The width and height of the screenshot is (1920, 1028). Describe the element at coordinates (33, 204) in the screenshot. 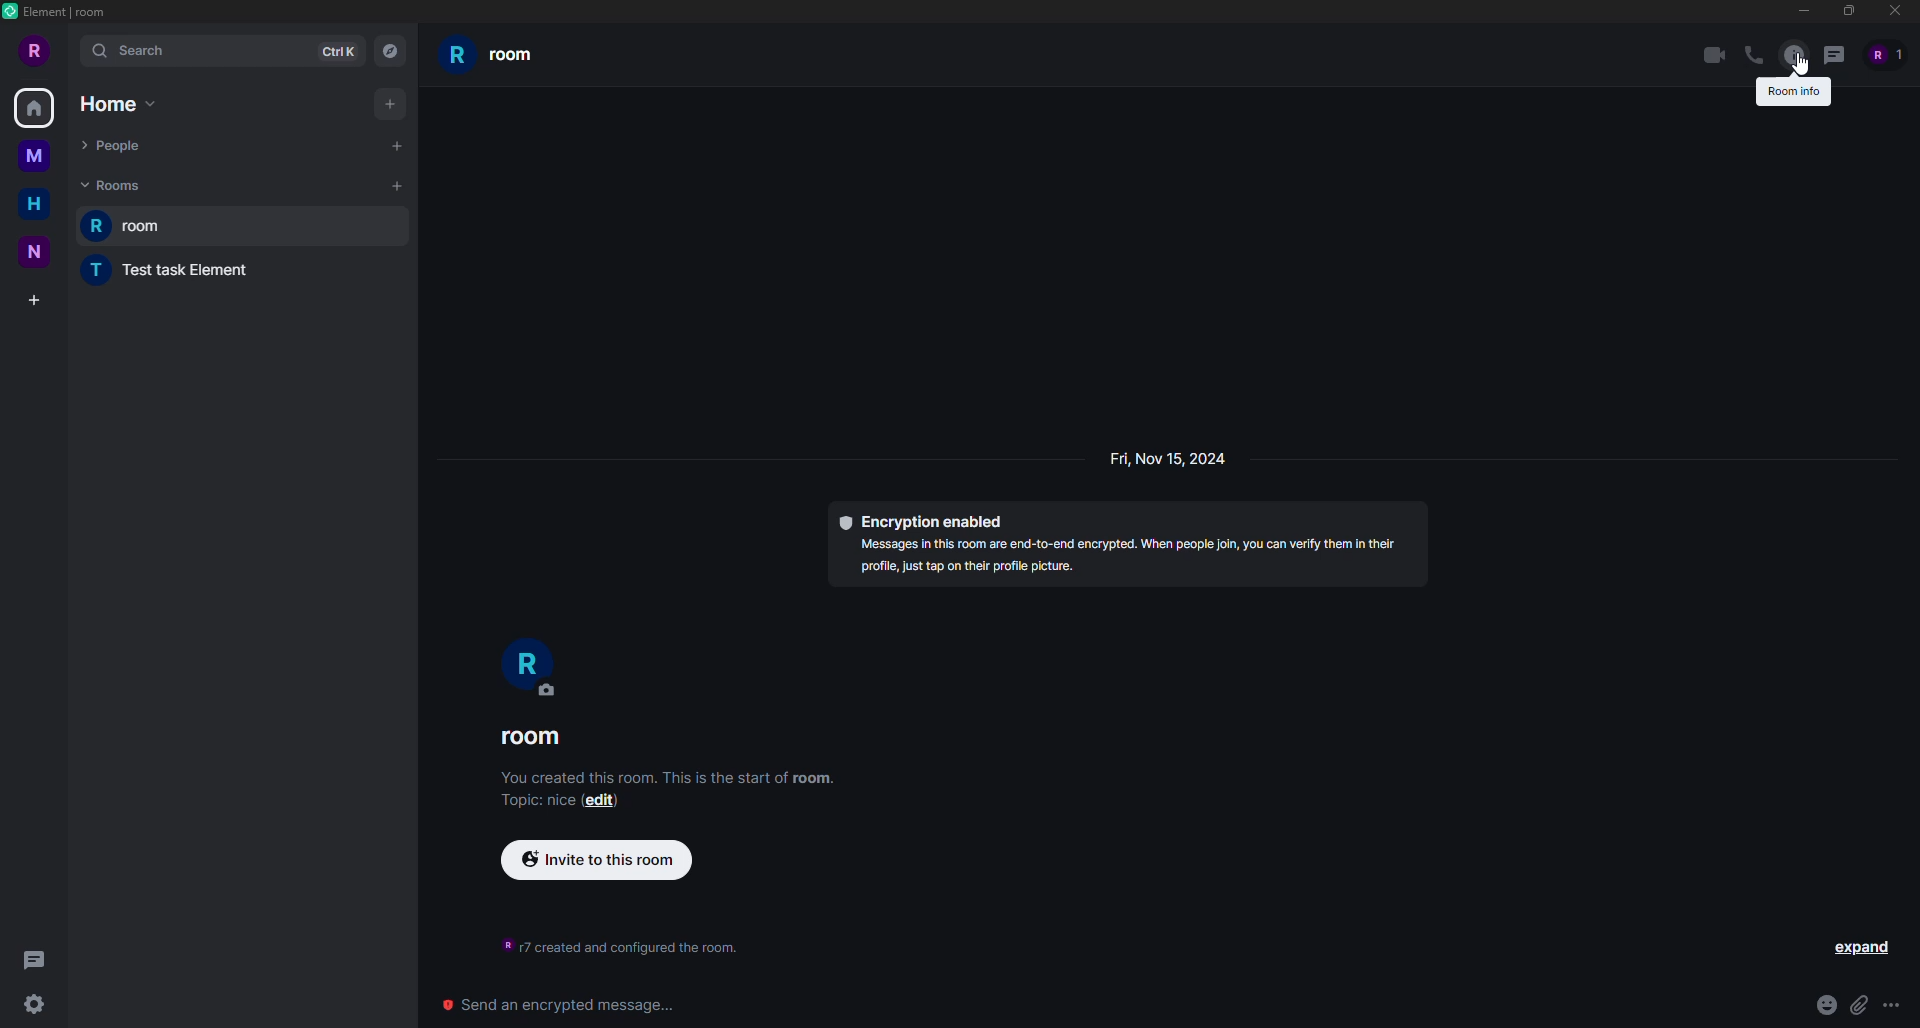

I see `H` at that location.